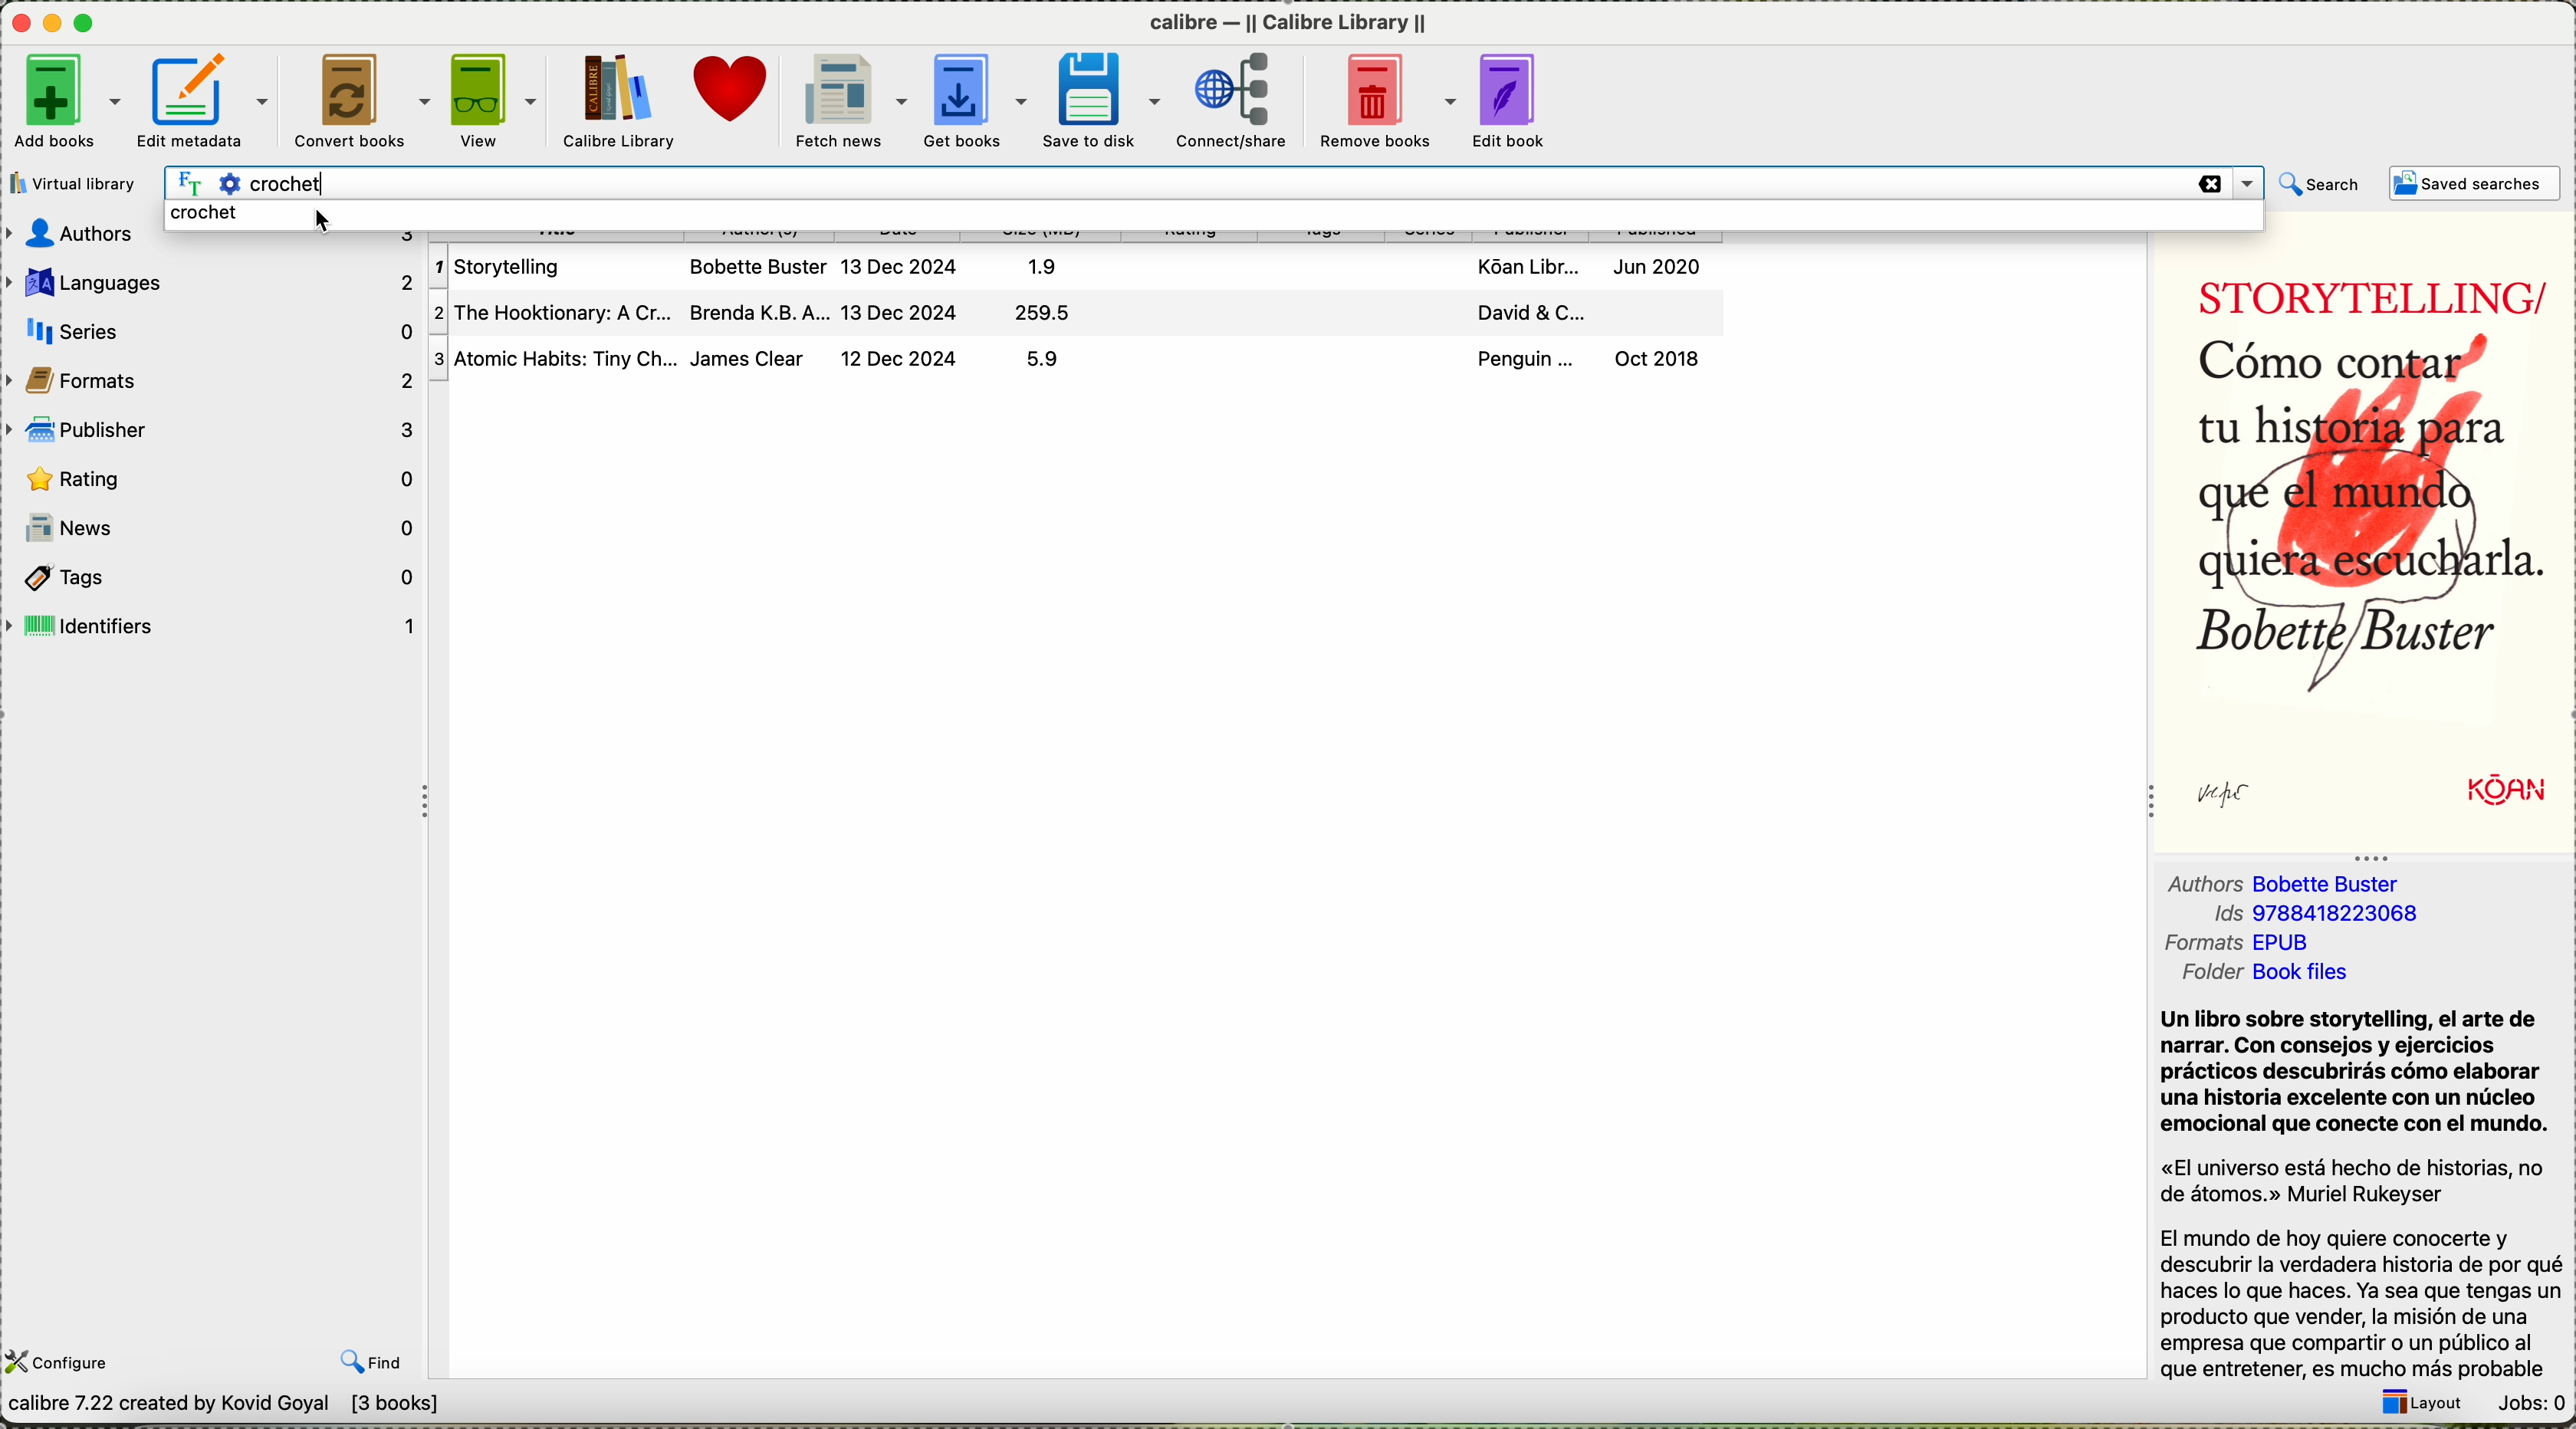 The height and width of the screenshot is (1429, 2576). Describe the element at coordinates (1057, 359) in the screenshot. I see `5.9` at that location.